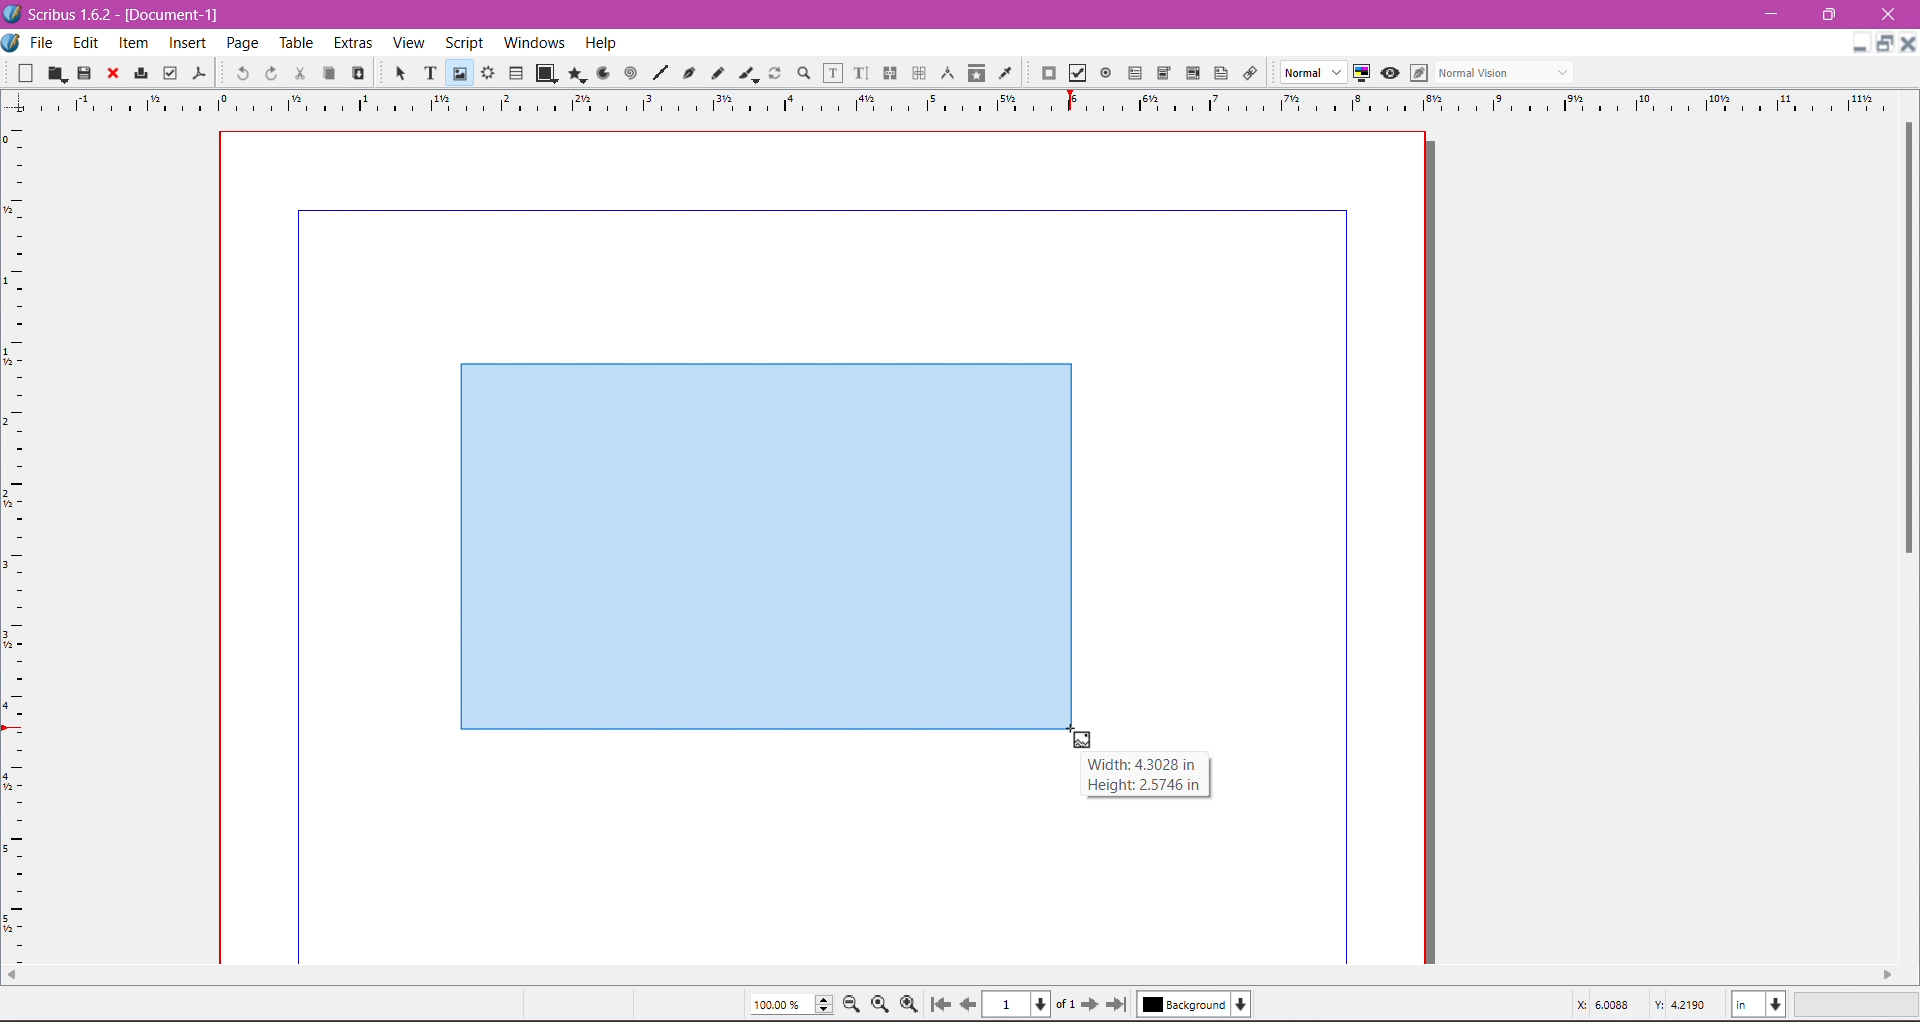 The width and height of the screenshot is (1920, 1022). What do you see at coordinates (16, 537) in the screenshot?
I see `Vertical Ruler` at bounding box center [16, 537].